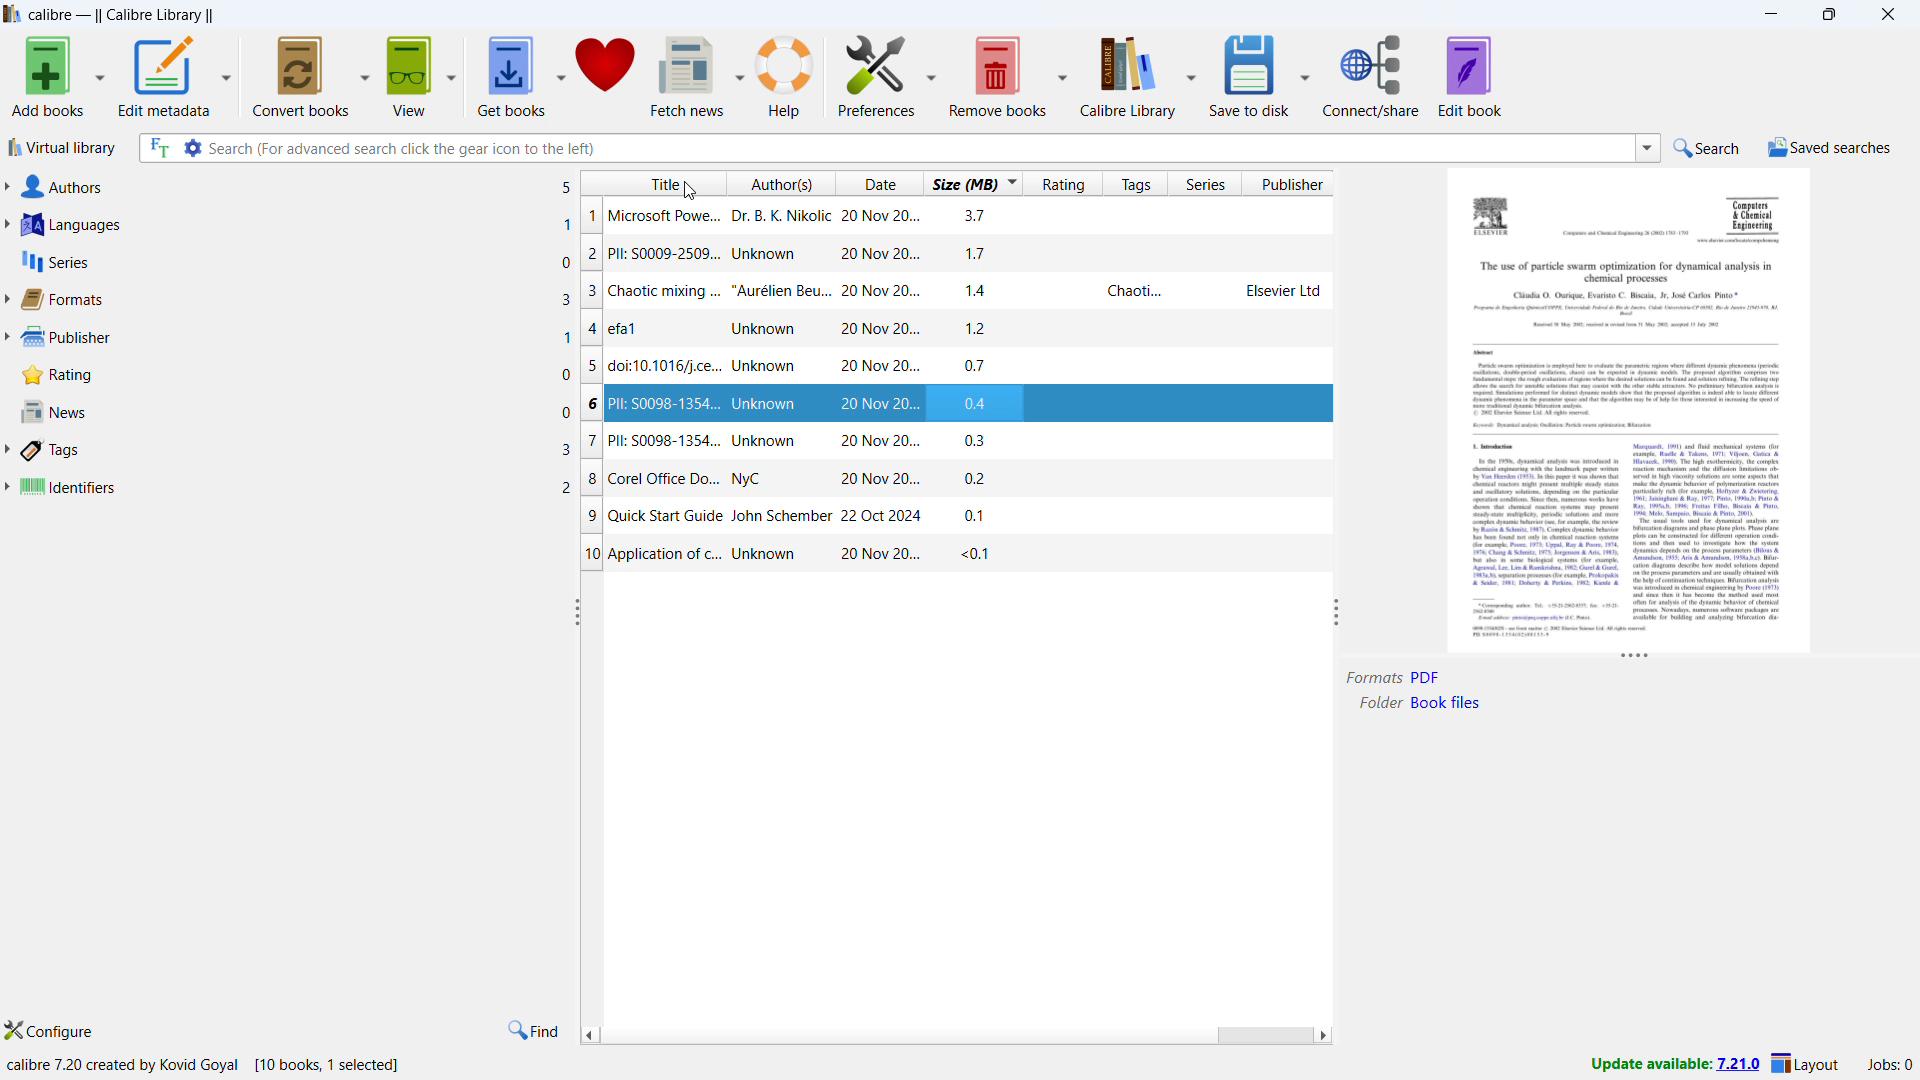 Image resolution: width=1920 pixels, height=1080 pixels. I want to click on list of jobs, so click(1889, 1065).